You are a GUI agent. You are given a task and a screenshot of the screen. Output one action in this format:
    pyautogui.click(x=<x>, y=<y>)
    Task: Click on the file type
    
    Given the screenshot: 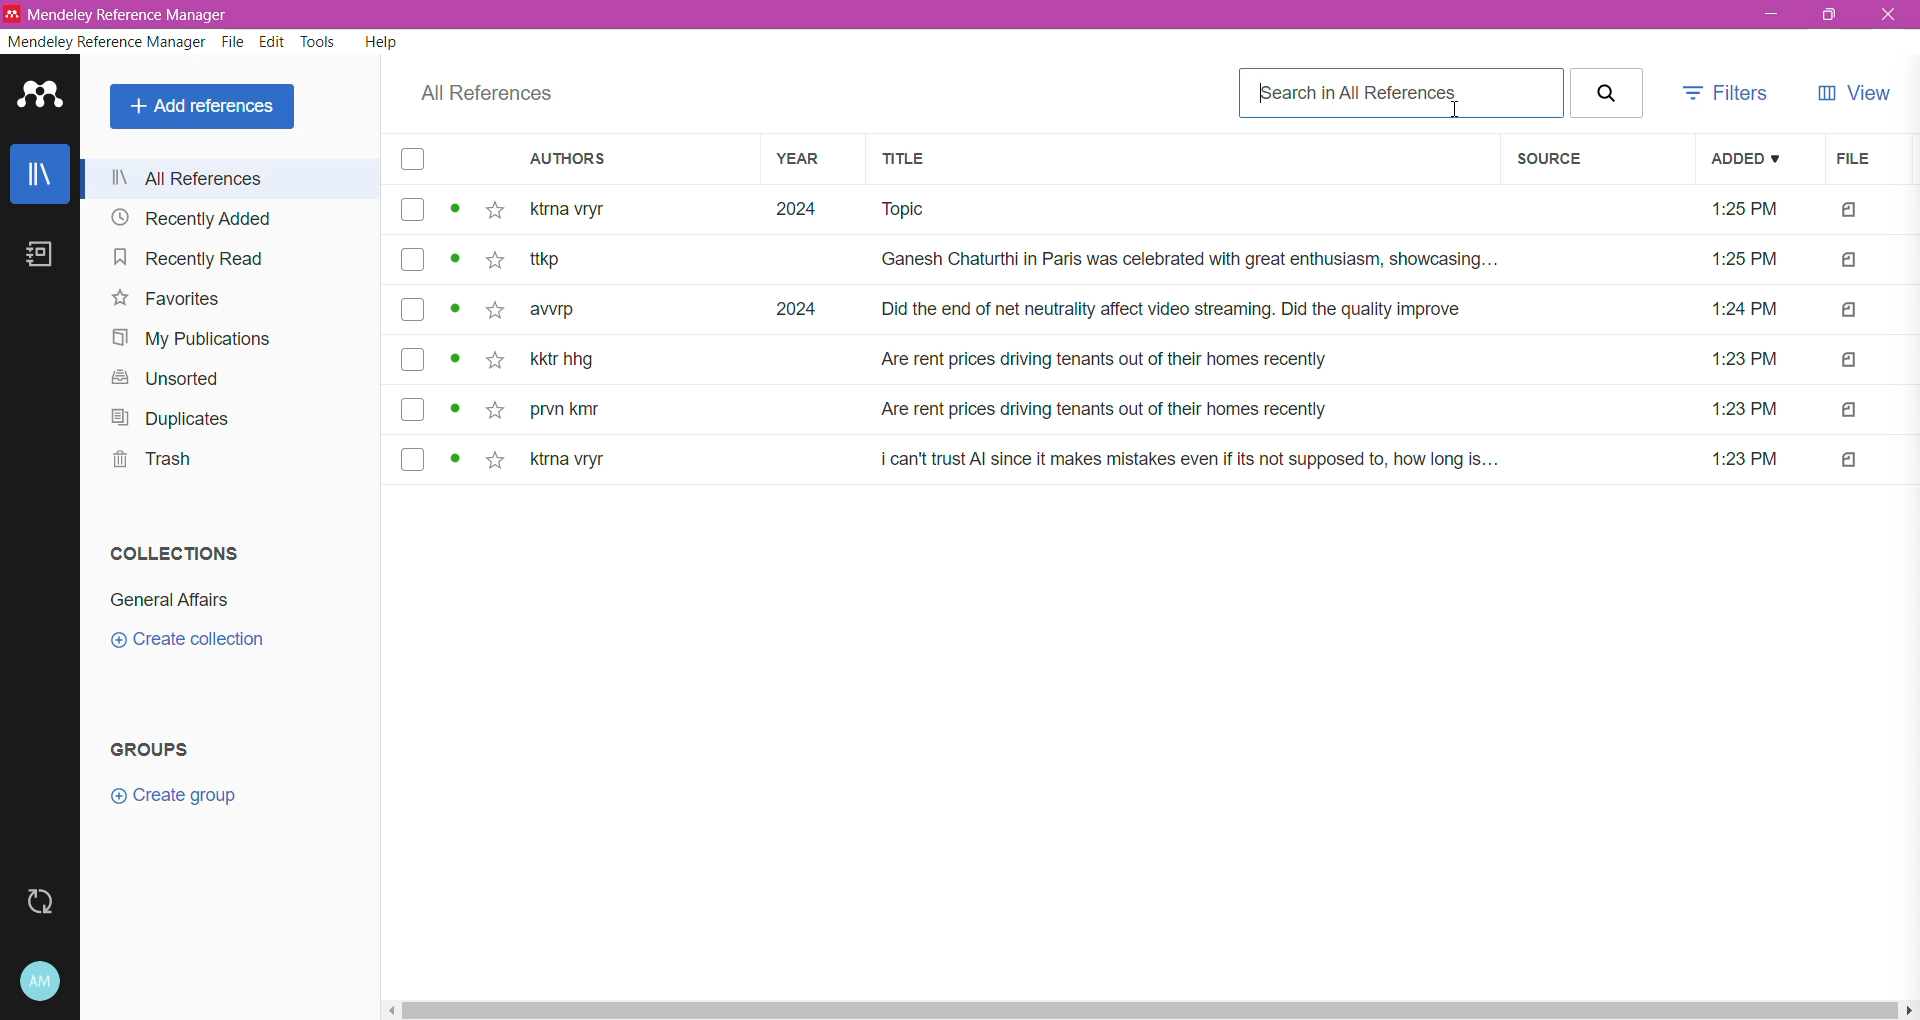 What is the action you would take?
    pyautogui.click(x=1850, y=461)
    